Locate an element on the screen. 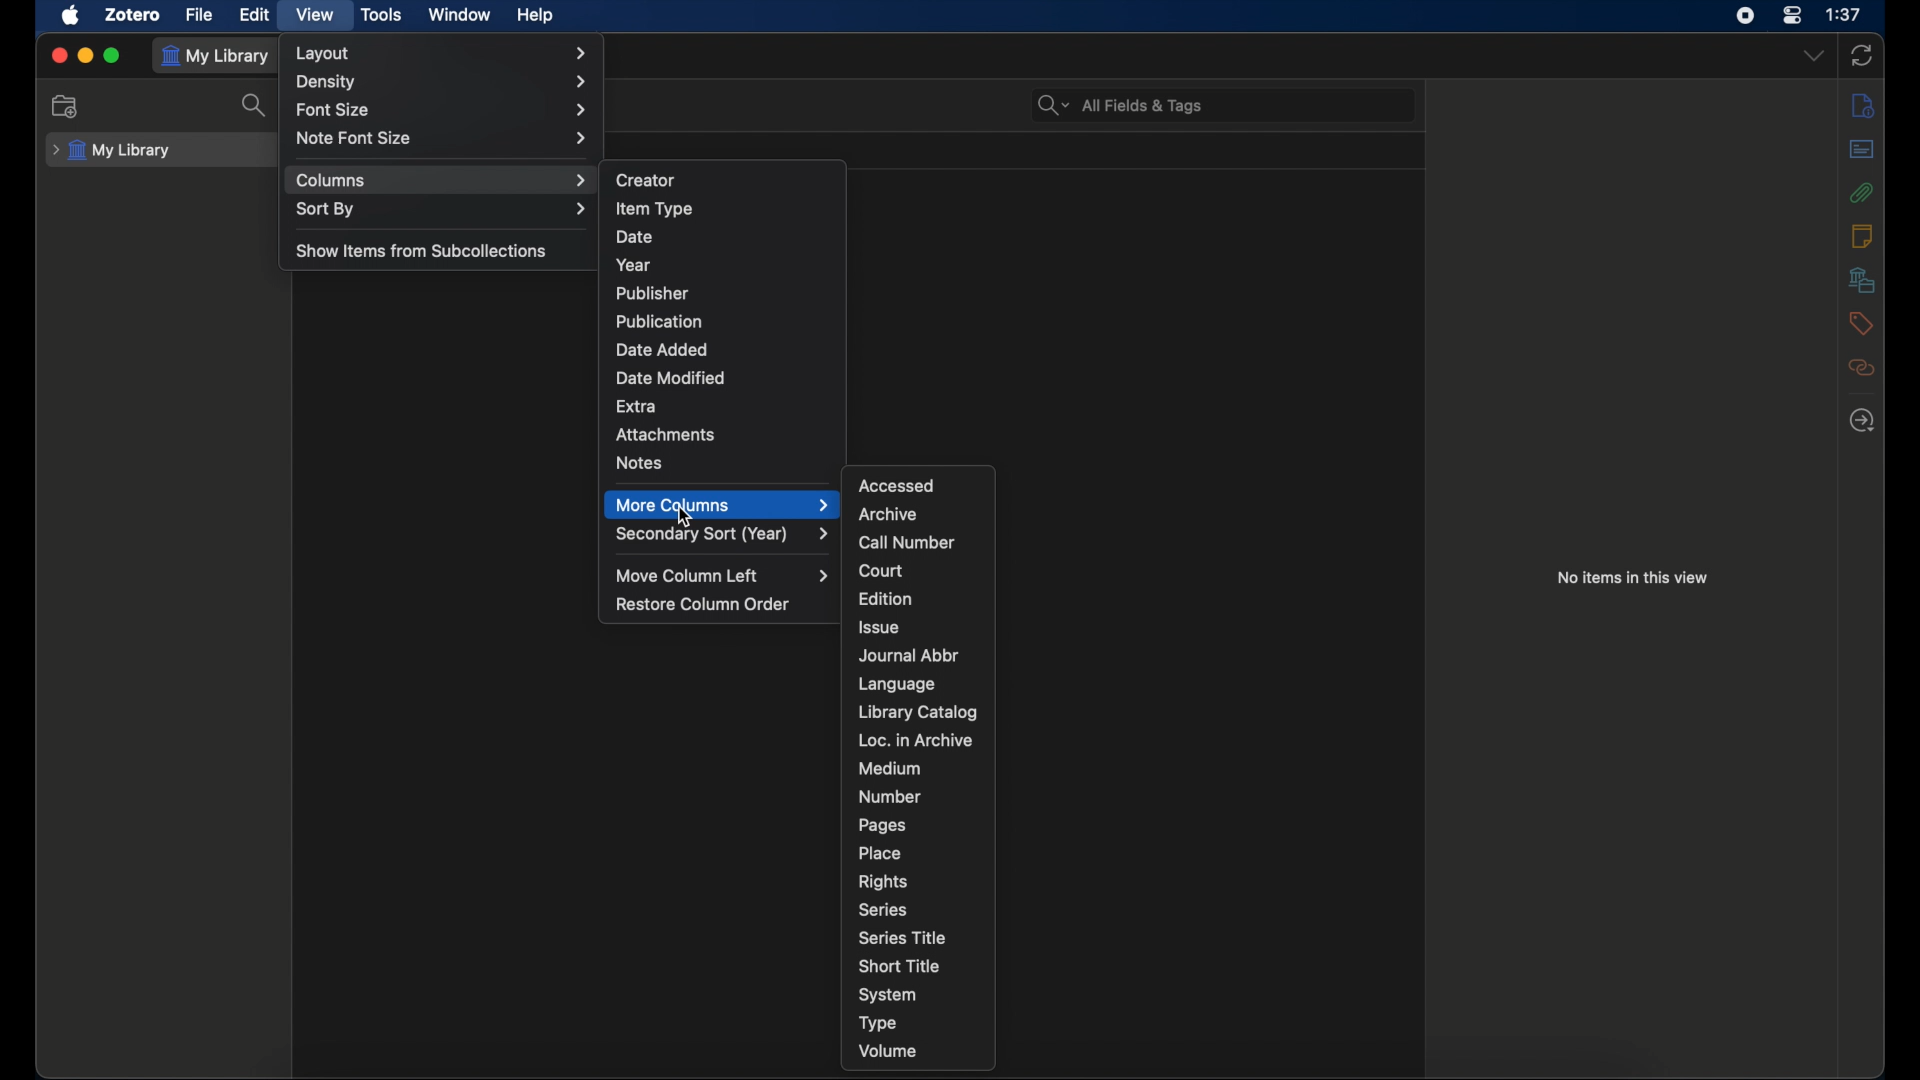 This screenshot has width=1920, height=1080. screen recorder is located at coordinates (1745, 15).